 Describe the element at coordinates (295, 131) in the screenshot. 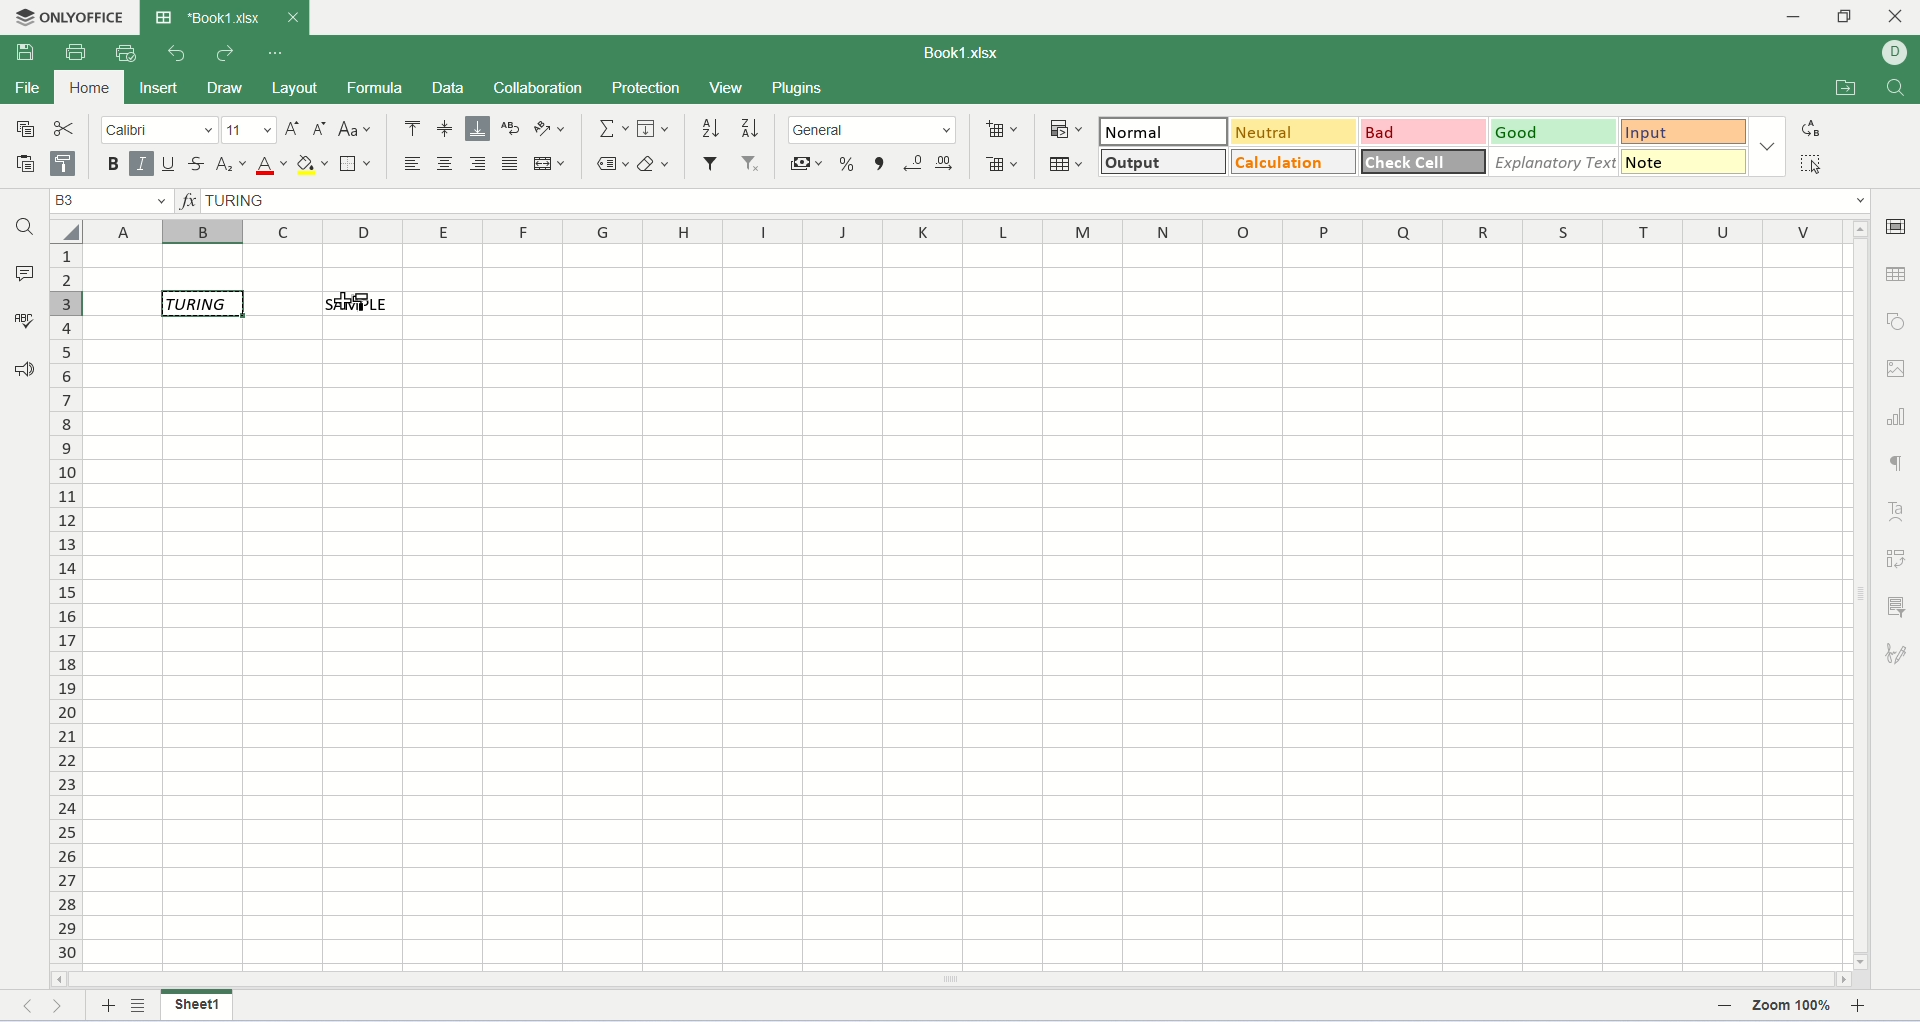

I see `increase font size` at that location.